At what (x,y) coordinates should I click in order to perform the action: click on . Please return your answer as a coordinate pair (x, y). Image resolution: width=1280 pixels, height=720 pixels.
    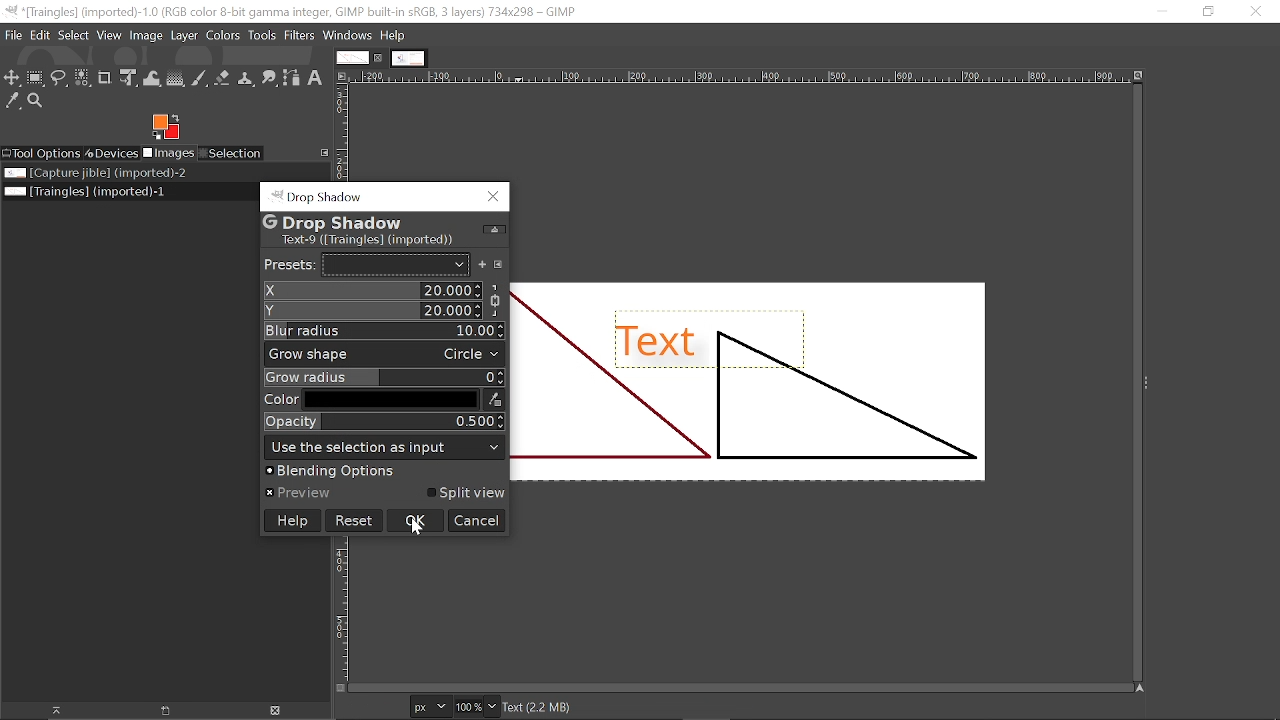
    Looking at the image, I should click on (496, 300).